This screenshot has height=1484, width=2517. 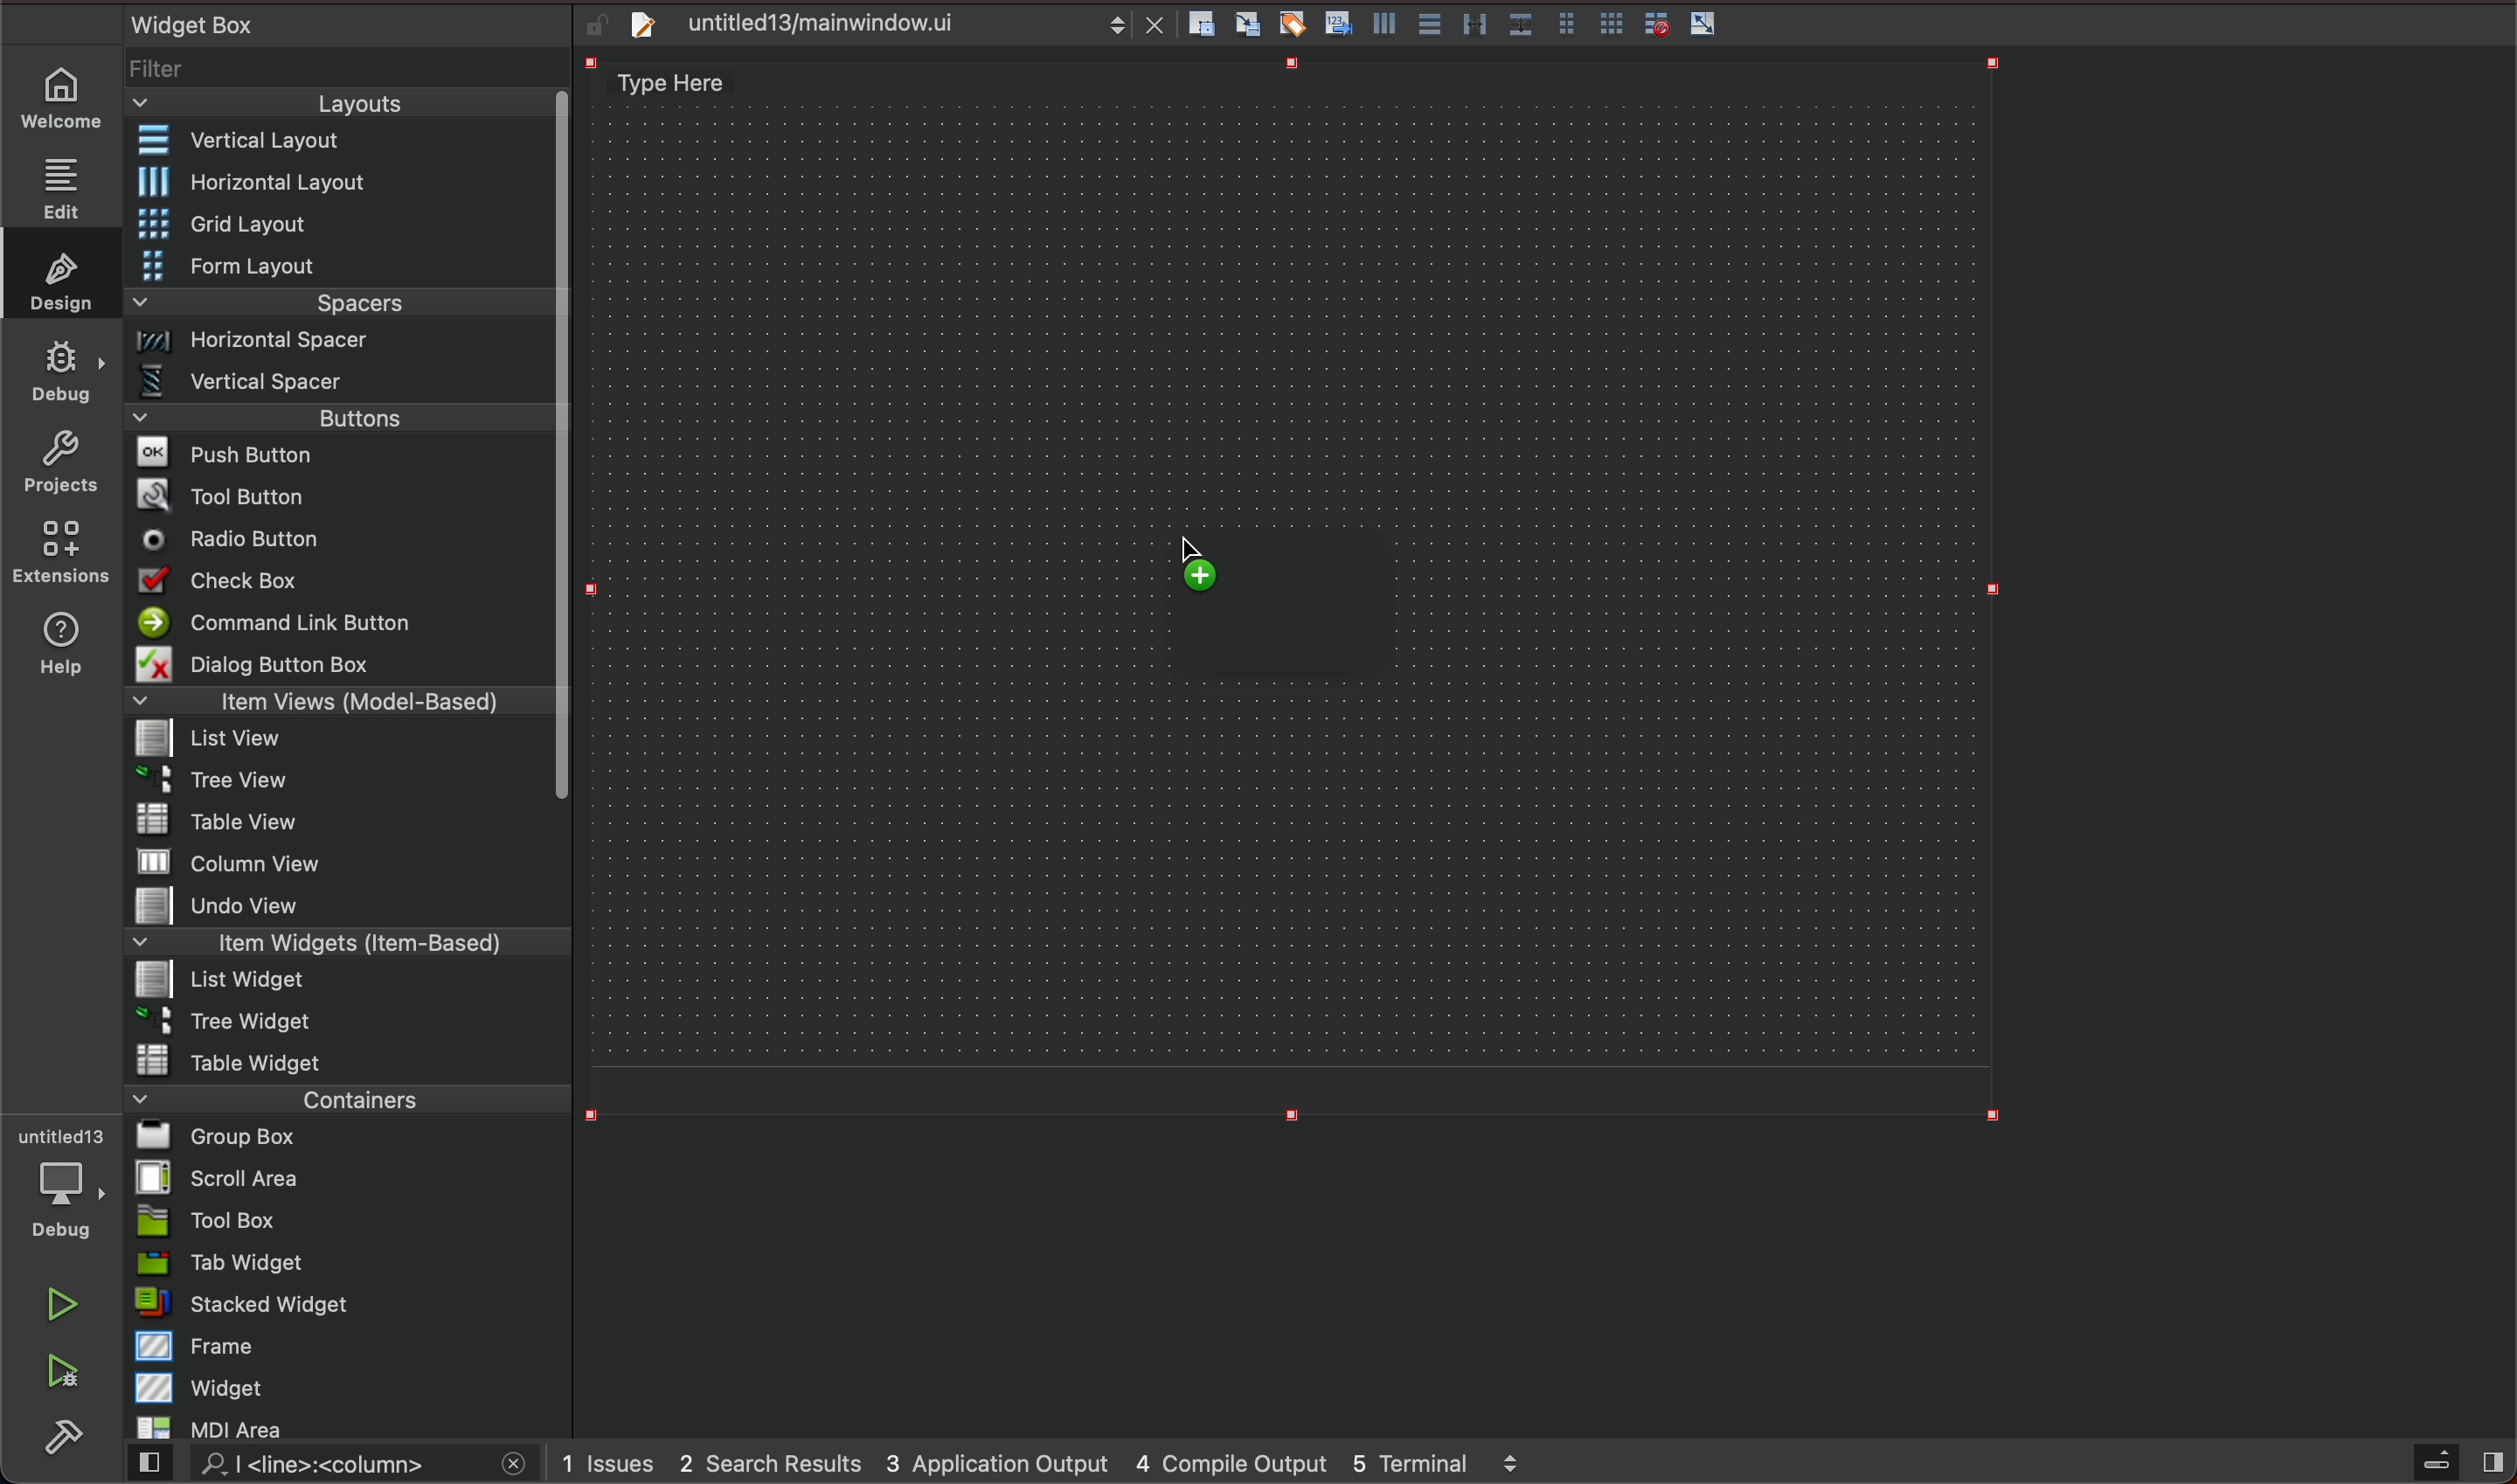 What do you see at coordinates (59, 651) in the screenshot?
I see `help` at bounding box center [59, 651].